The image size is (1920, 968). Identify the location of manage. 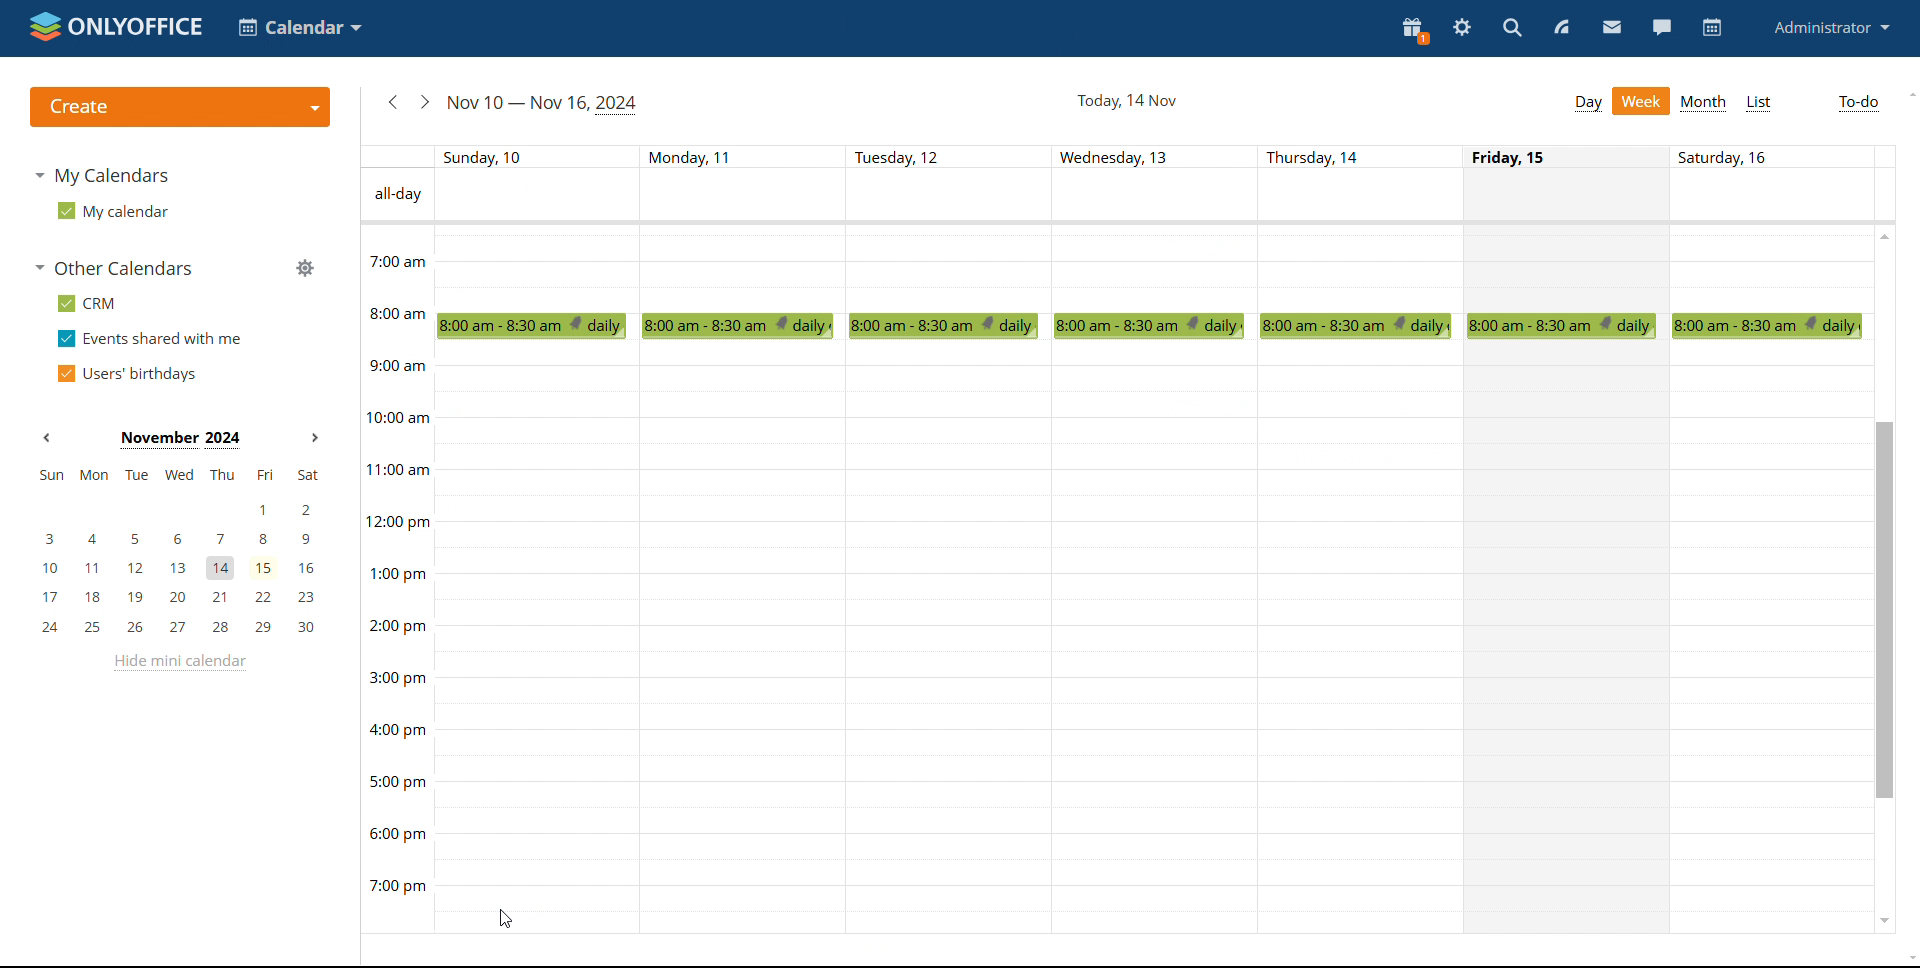
(304, 268).